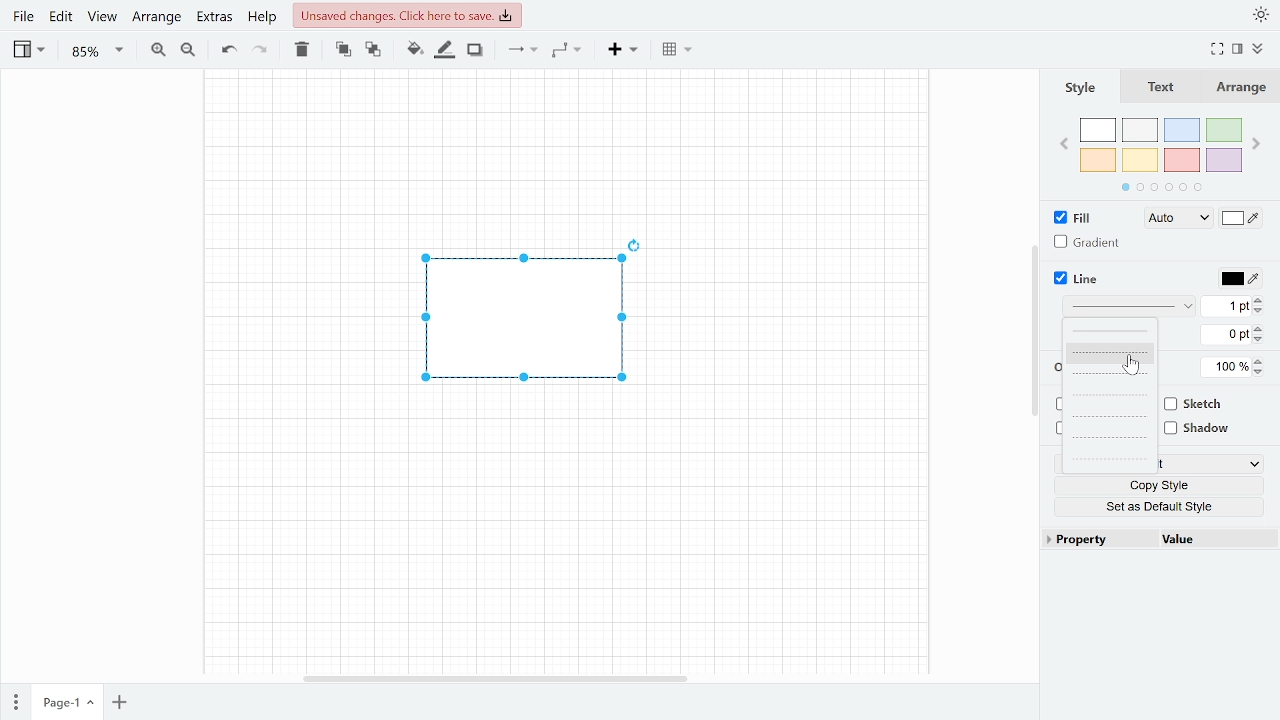 This screenshot has height=720, width=1280. I want to click on Line color, so click(1241, 278).